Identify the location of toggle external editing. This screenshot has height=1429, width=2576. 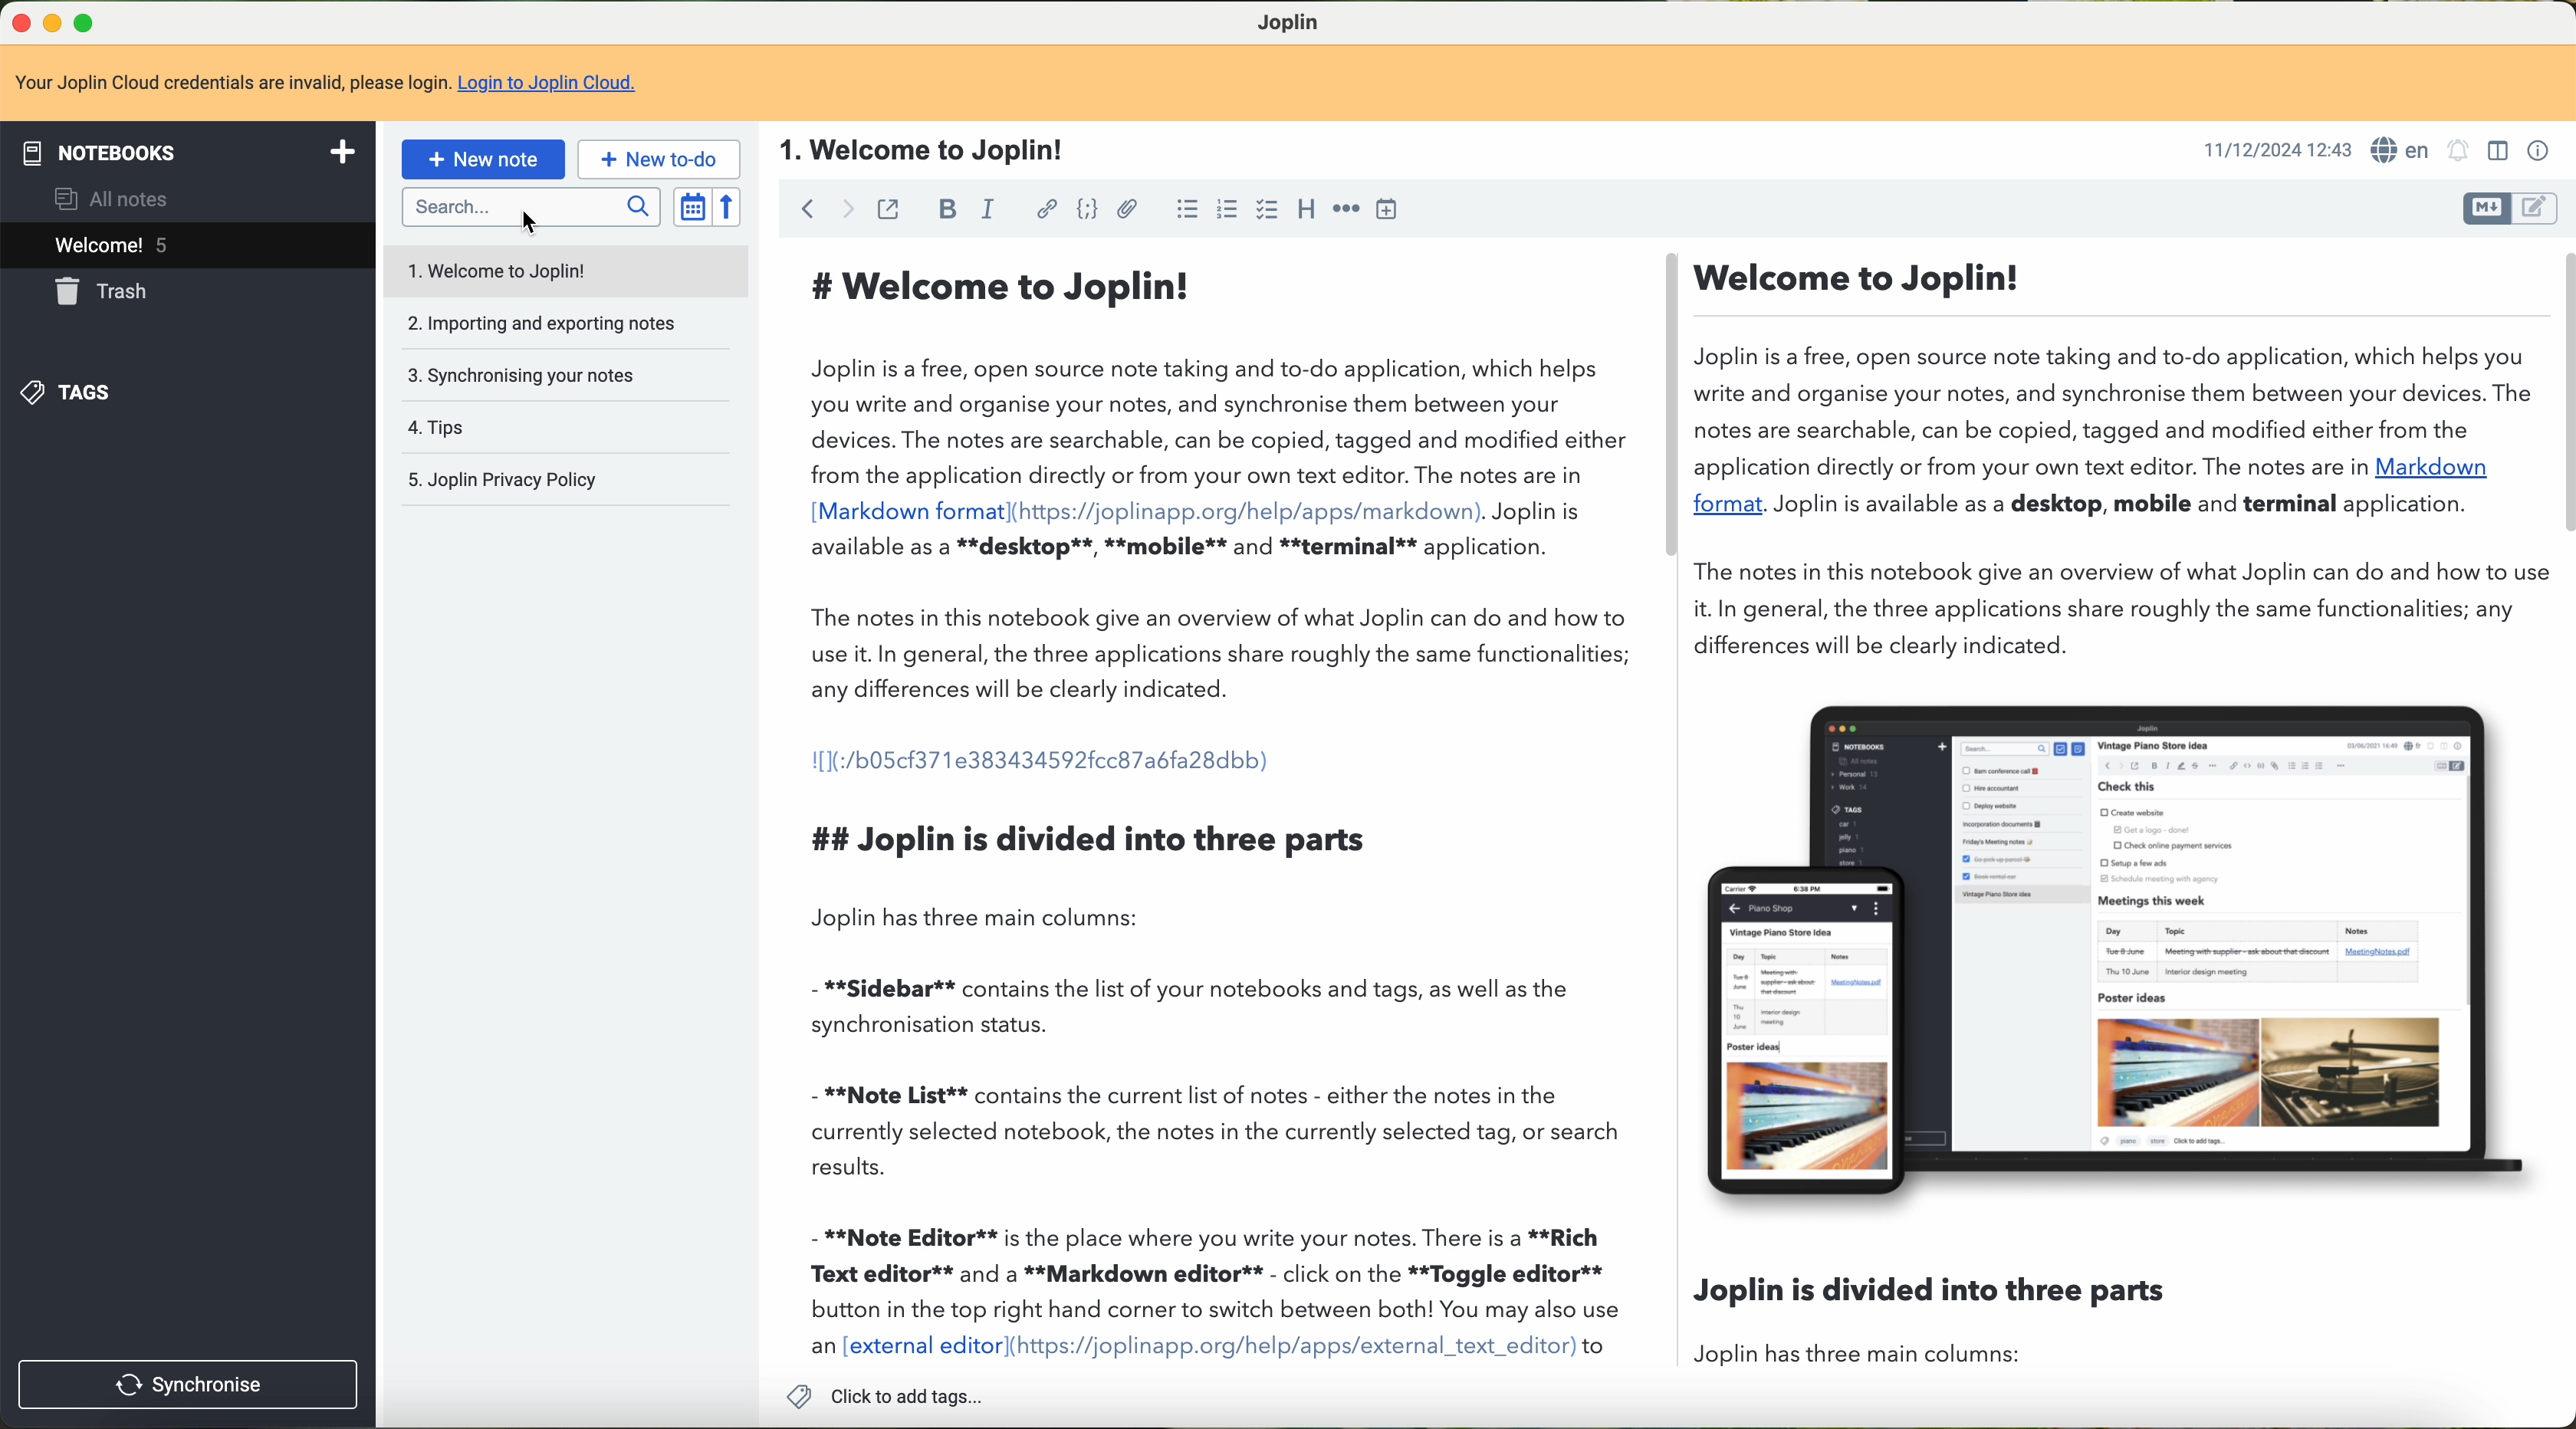
(890, 211).